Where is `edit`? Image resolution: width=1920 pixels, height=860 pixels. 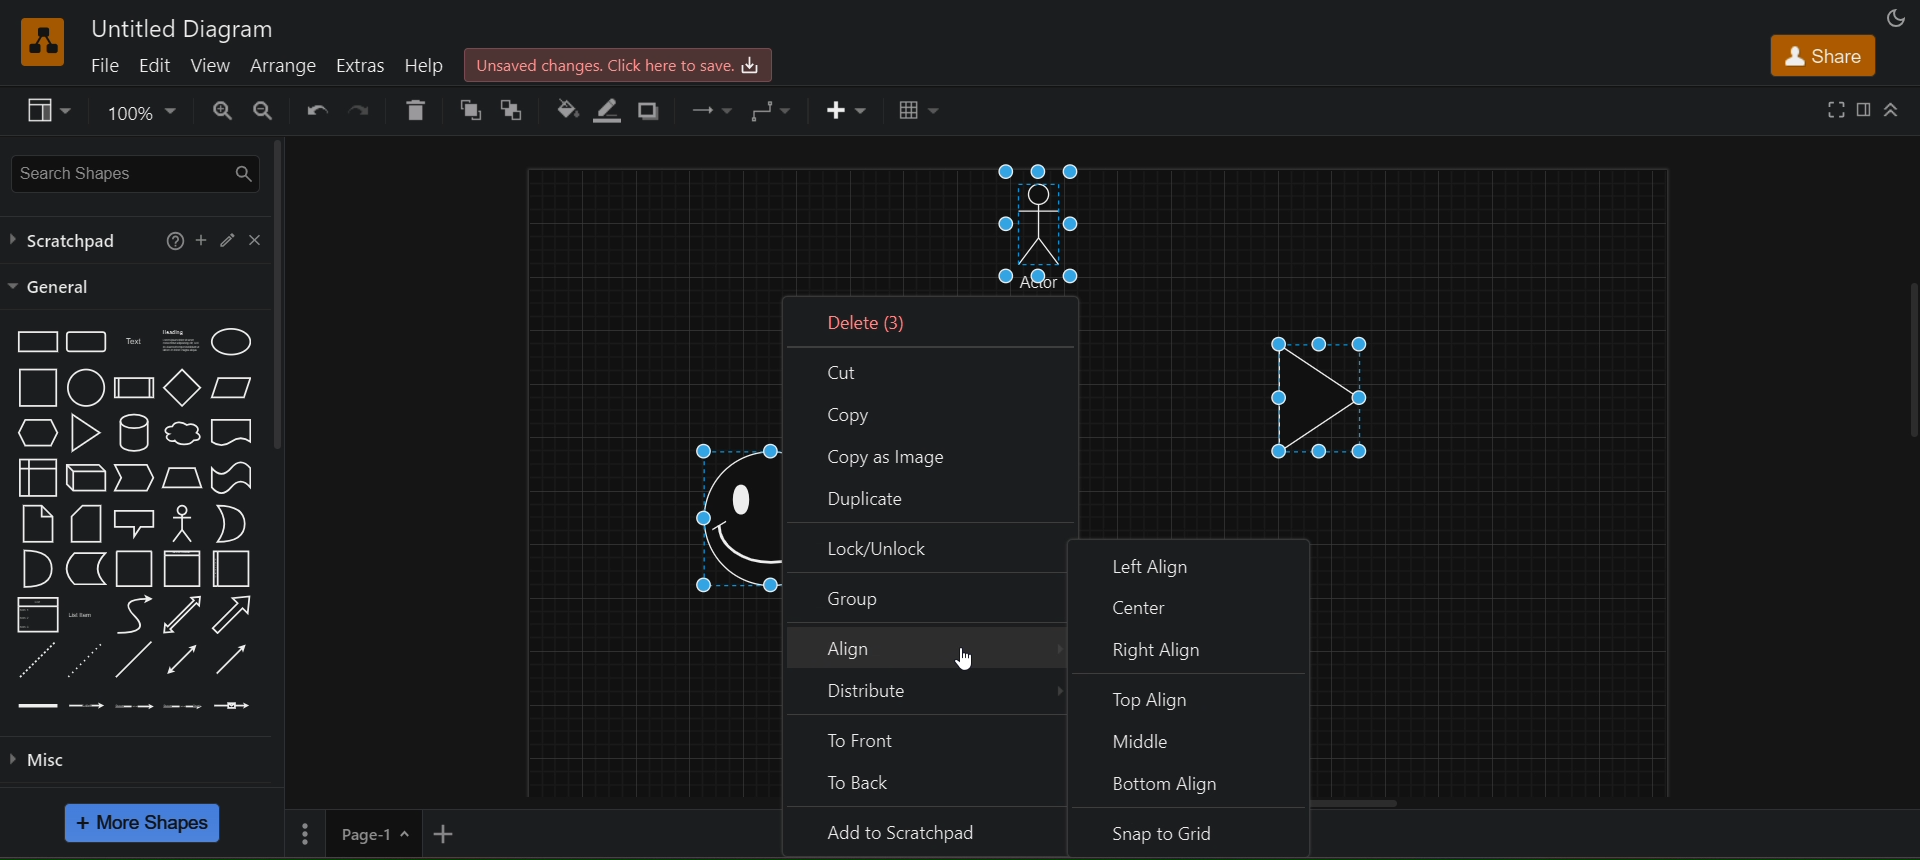
edit is located at coordinates (154, 66).